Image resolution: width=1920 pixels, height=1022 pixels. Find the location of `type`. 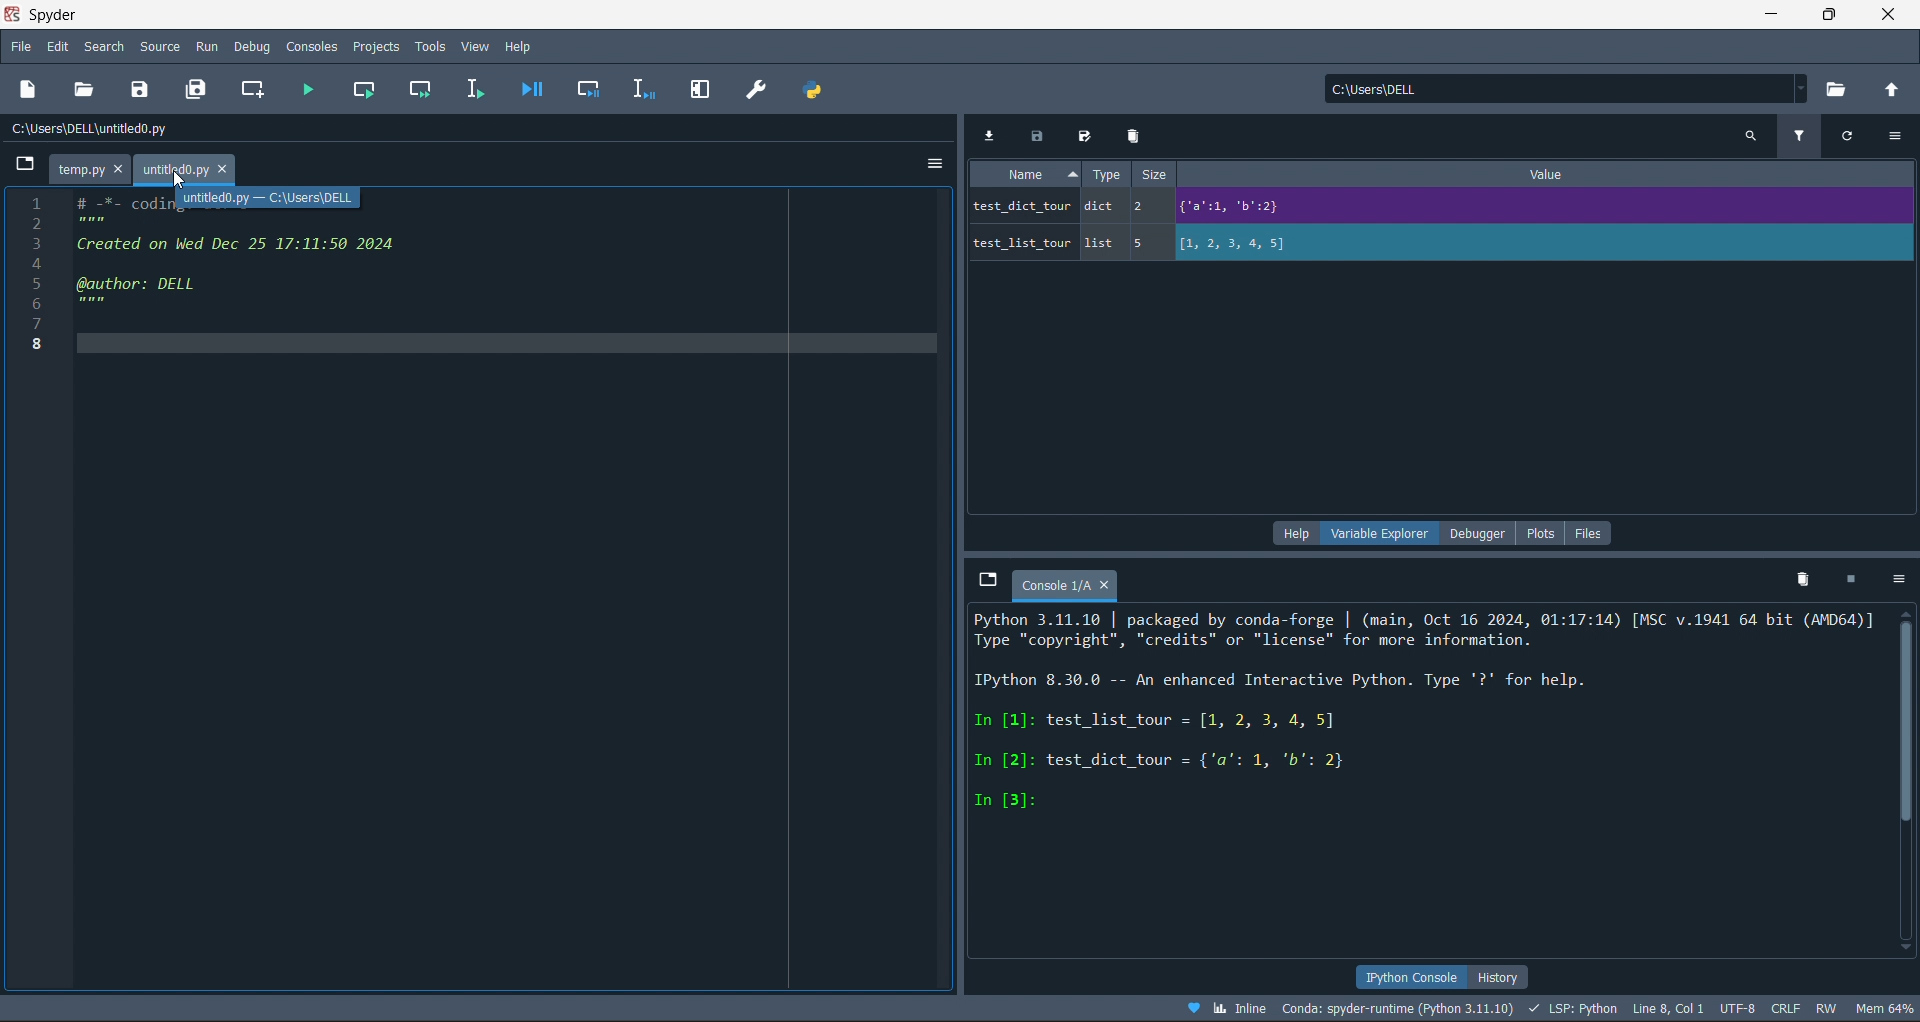

type is located at coordinates (1112, 175).